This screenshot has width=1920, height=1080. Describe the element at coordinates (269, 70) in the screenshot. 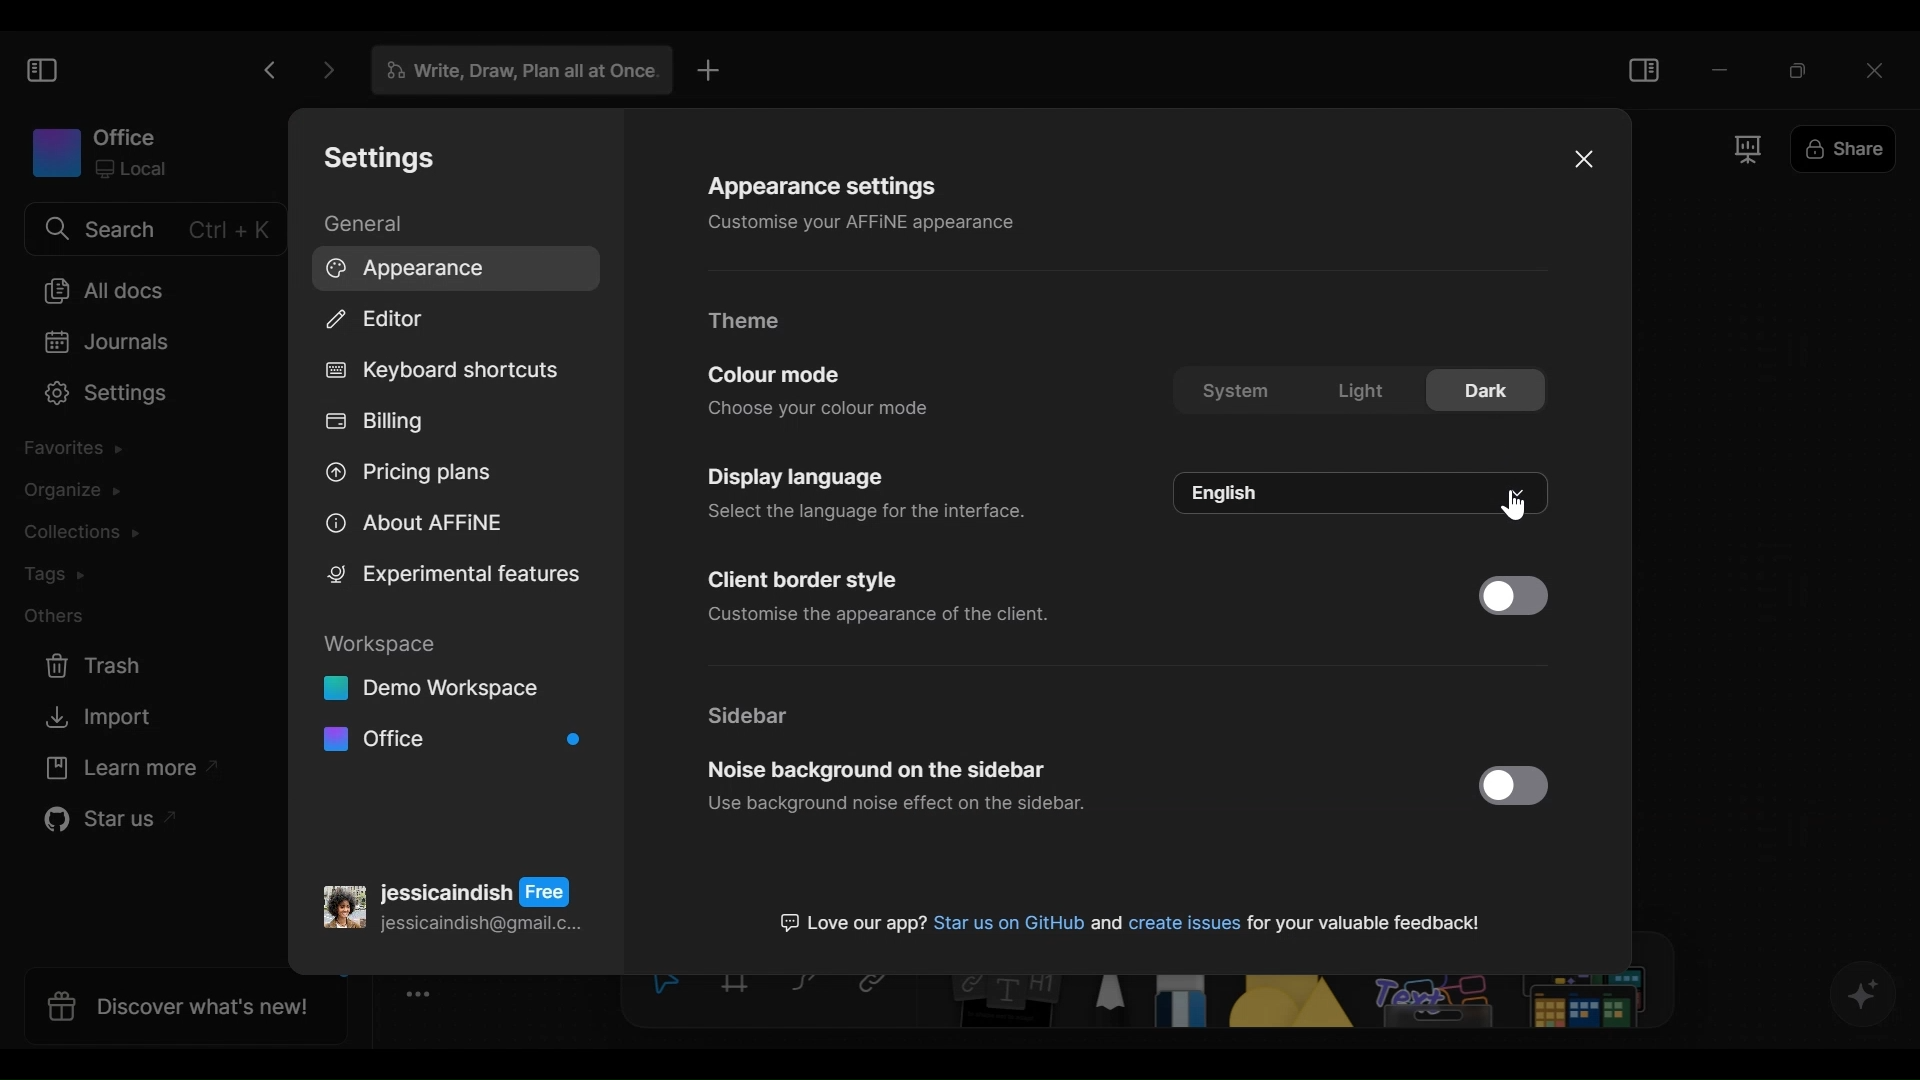

I see `Click to go back` at that location.